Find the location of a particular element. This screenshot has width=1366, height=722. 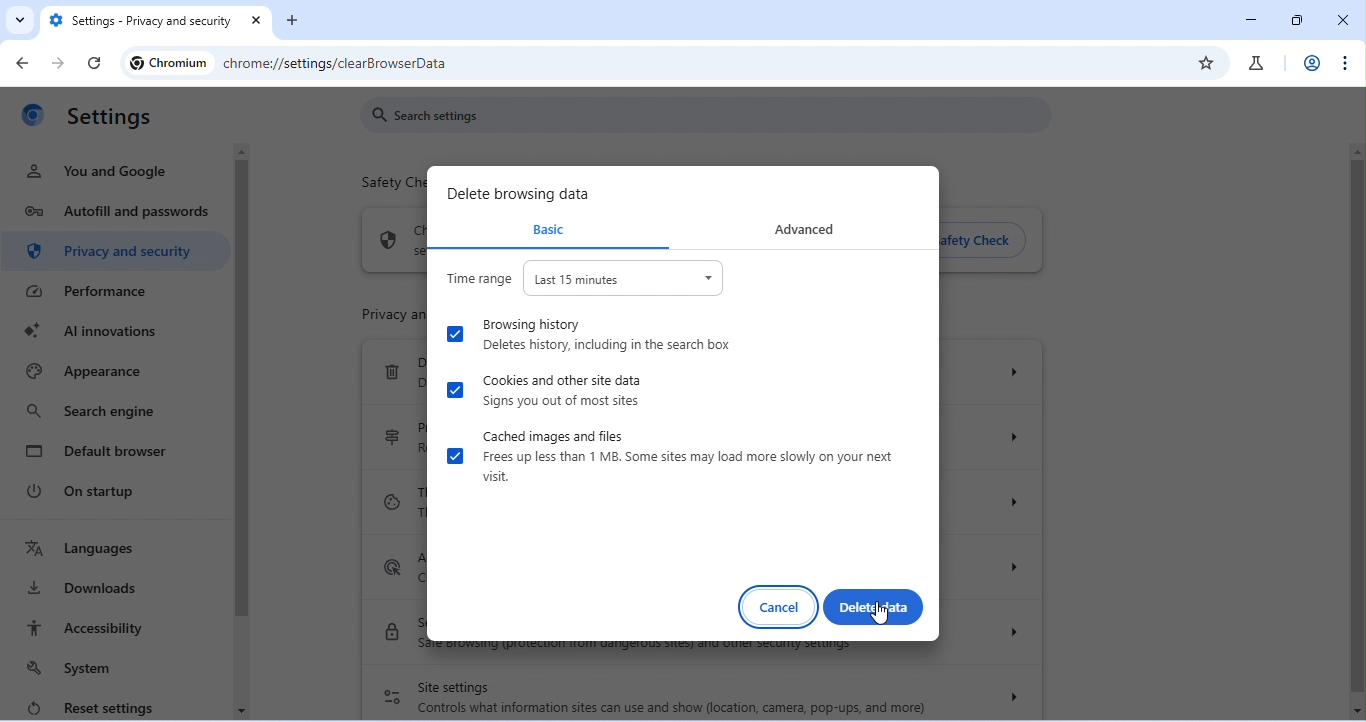

delete browsing data is located at coordinates (521, 194).